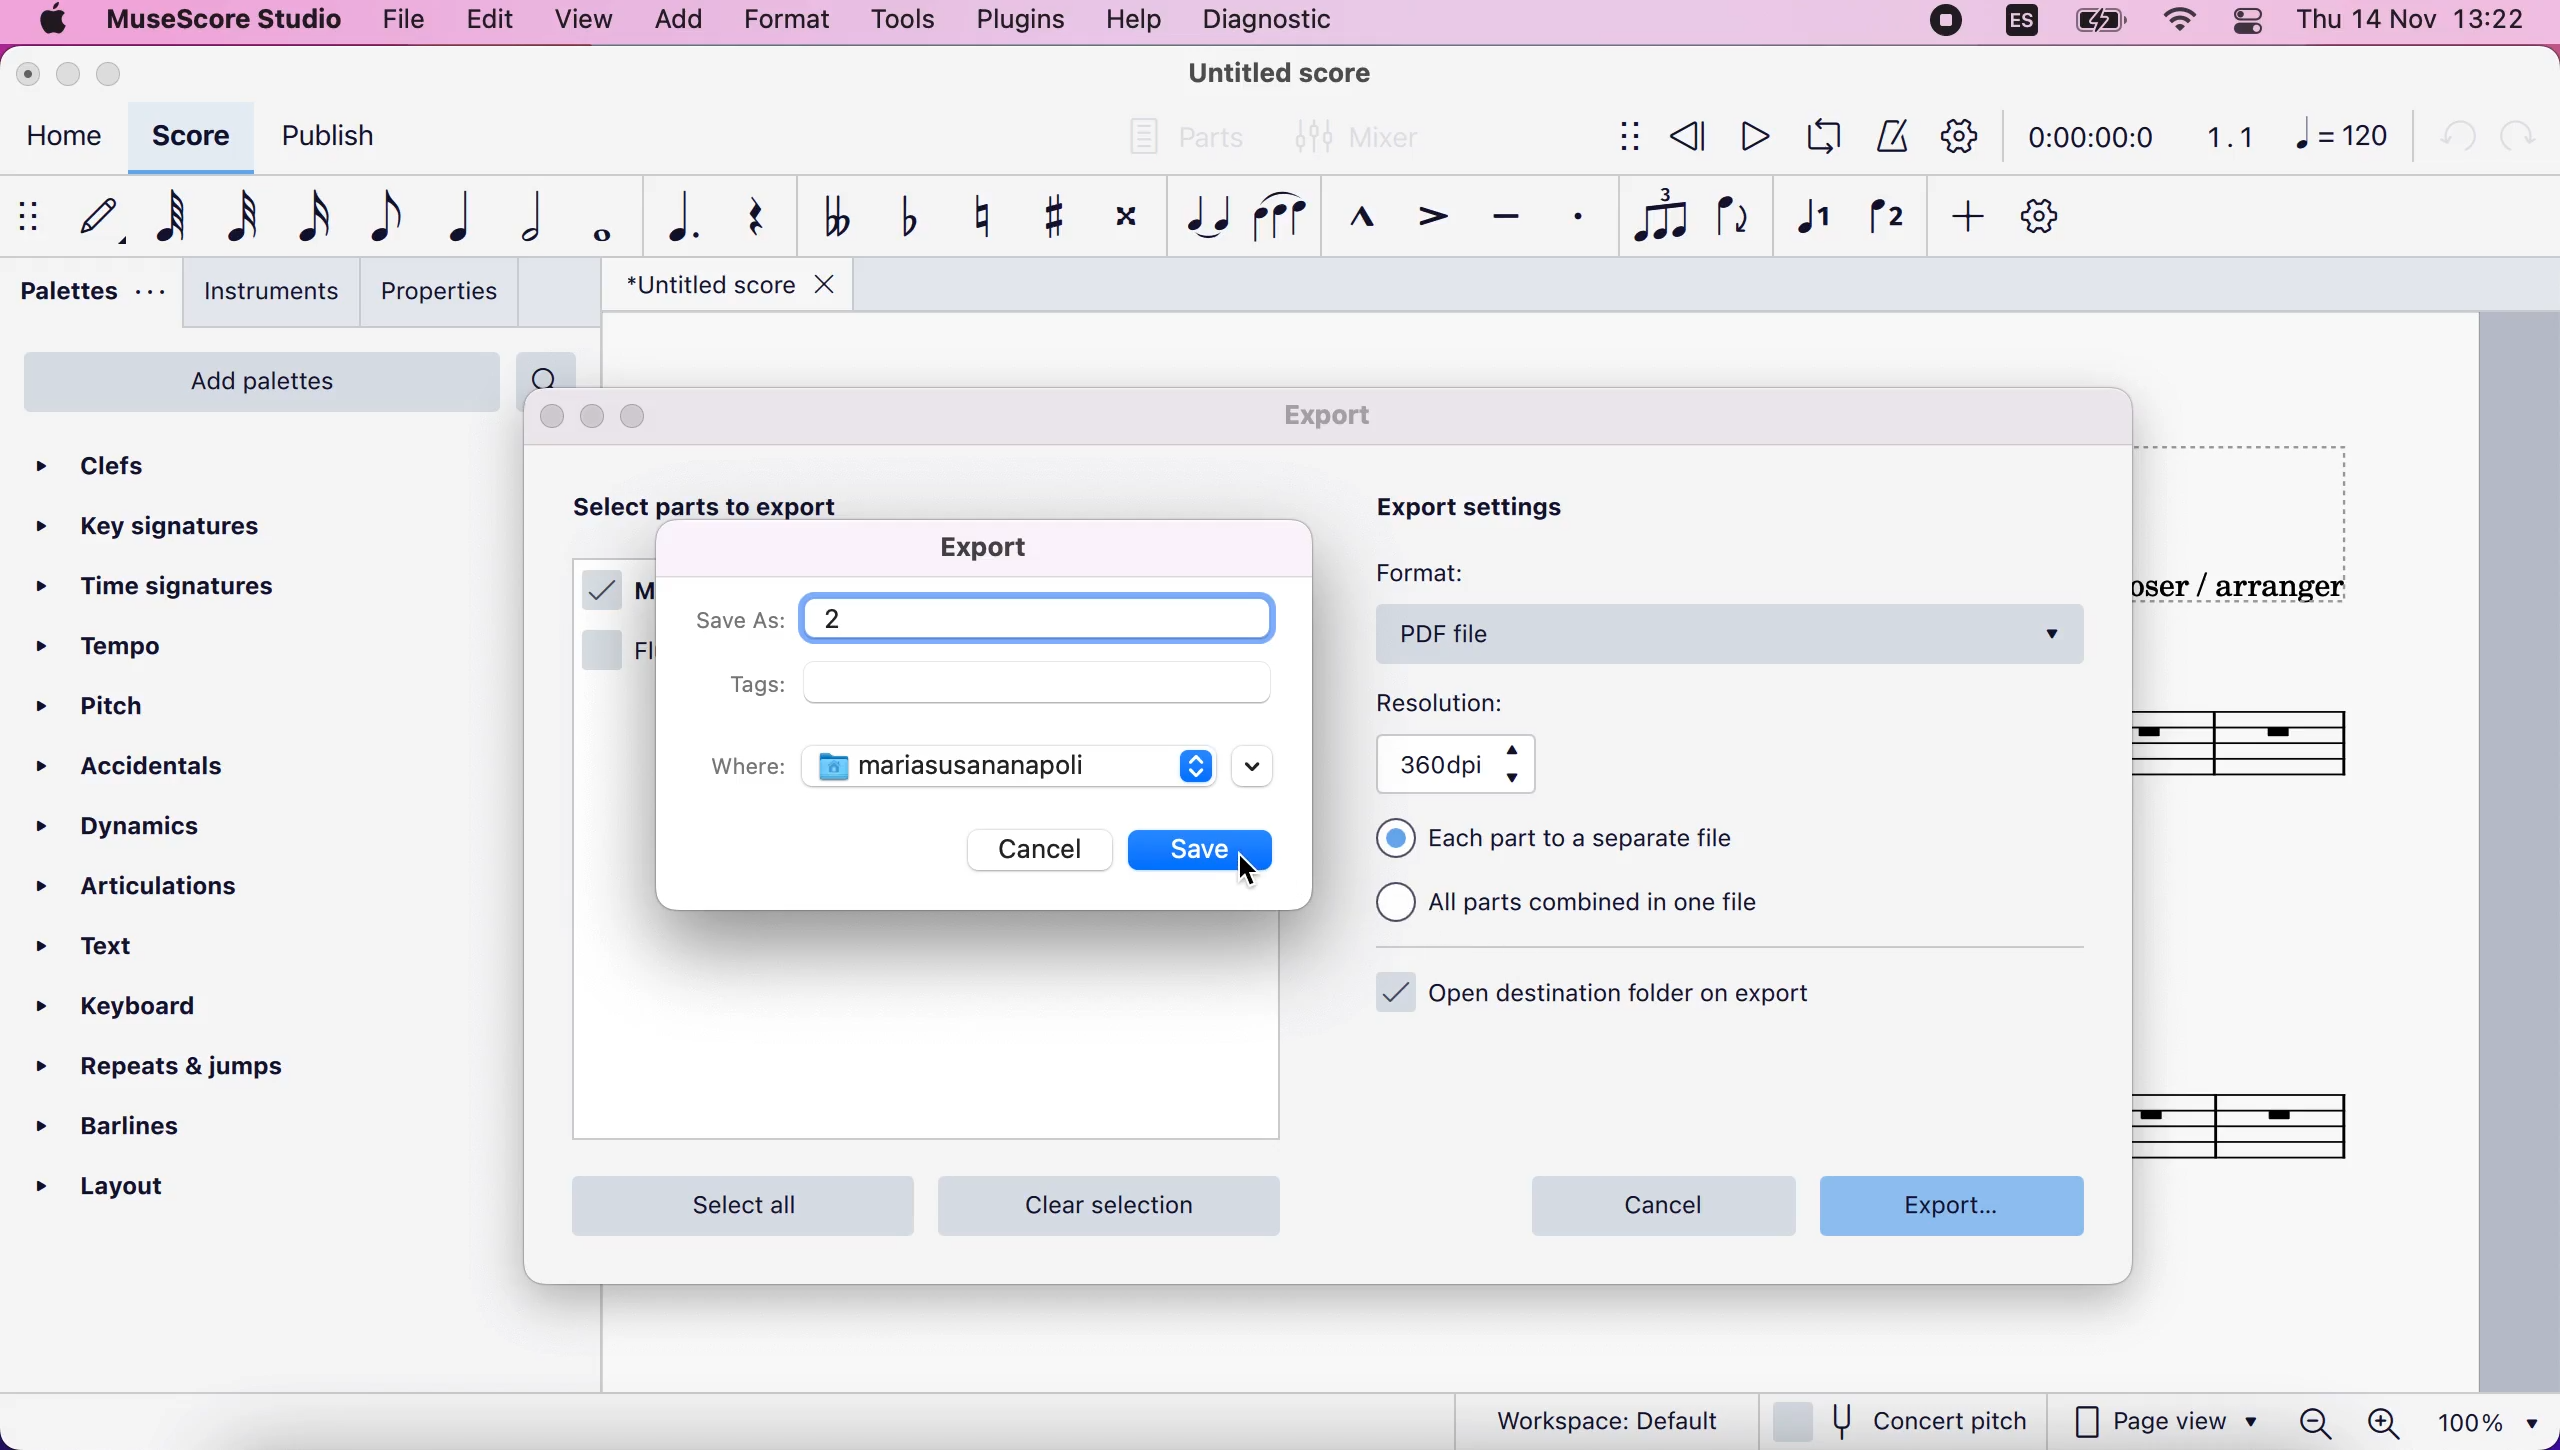  What do you see at coordinates (1258, 766) in the screenshot?
I see `scroll` at bounding box center [1258, 766].